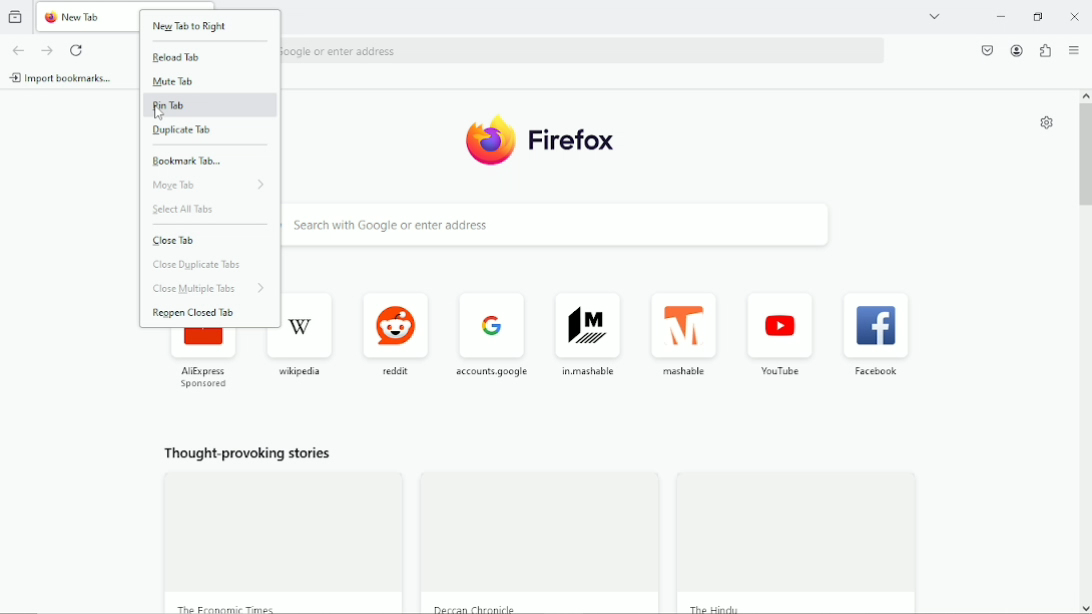  I want to click on accounts google, so click(494, 332).